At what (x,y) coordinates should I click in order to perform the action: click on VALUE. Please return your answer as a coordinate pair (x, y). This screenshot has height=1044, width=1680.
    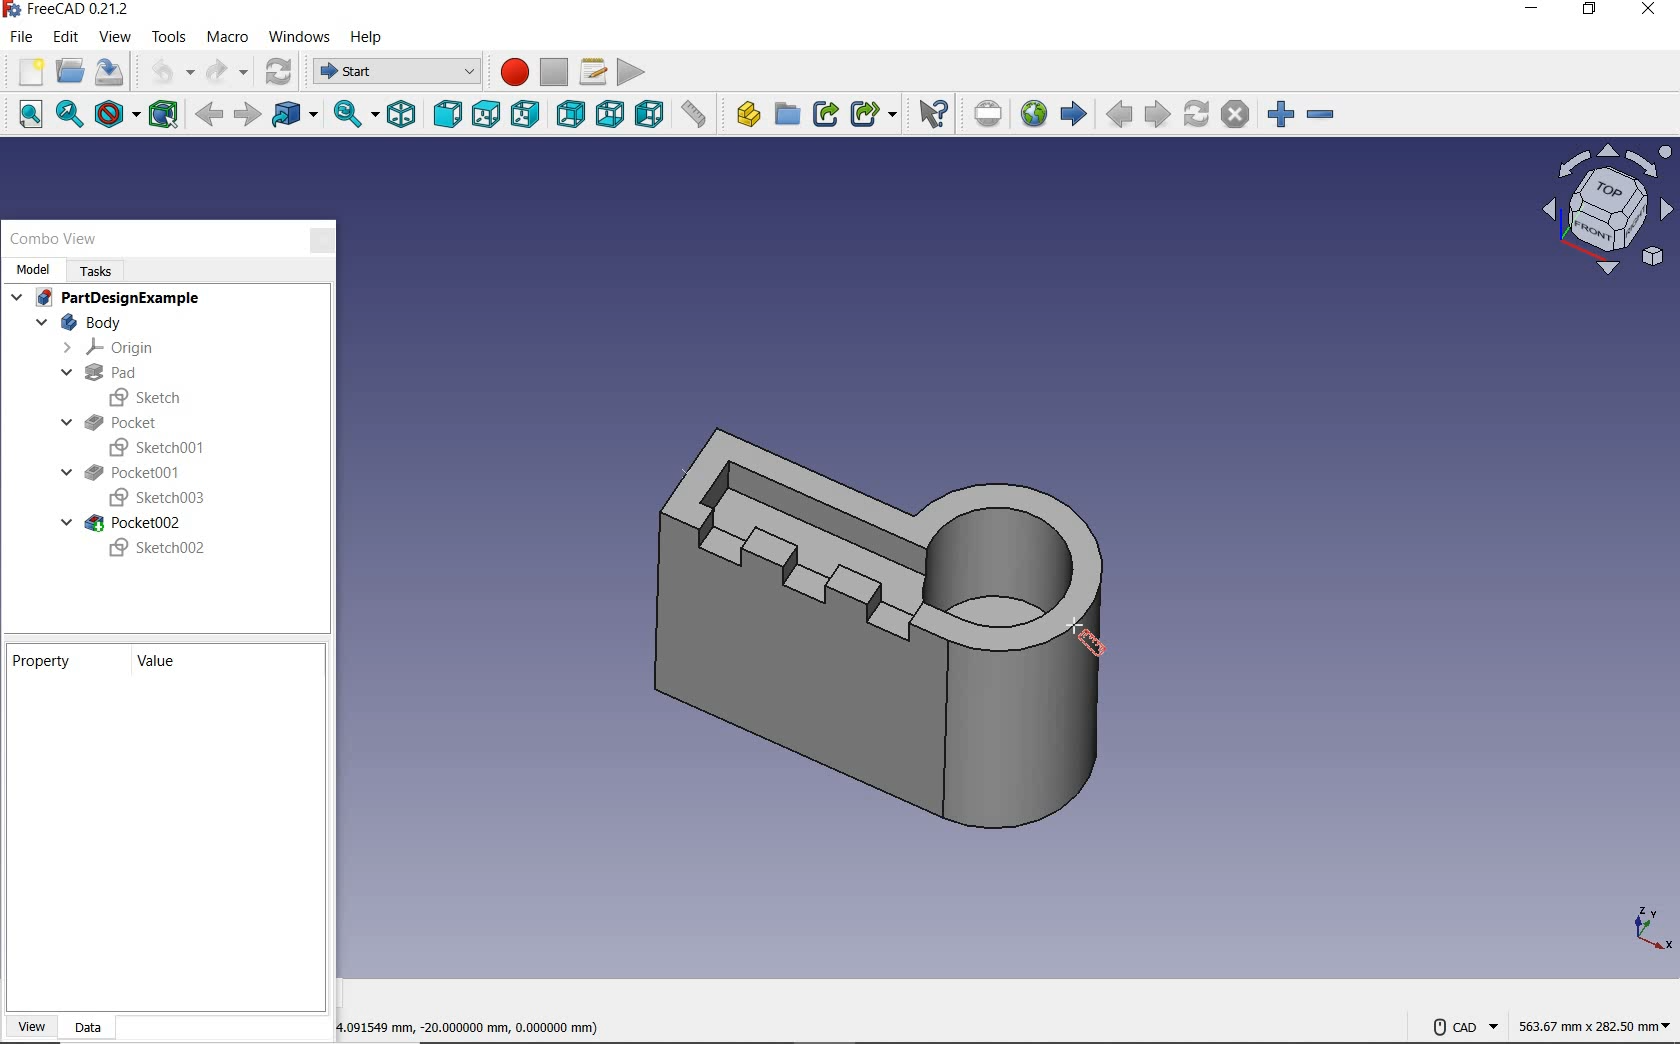
    Looking at the image, I should click on (161, 663).